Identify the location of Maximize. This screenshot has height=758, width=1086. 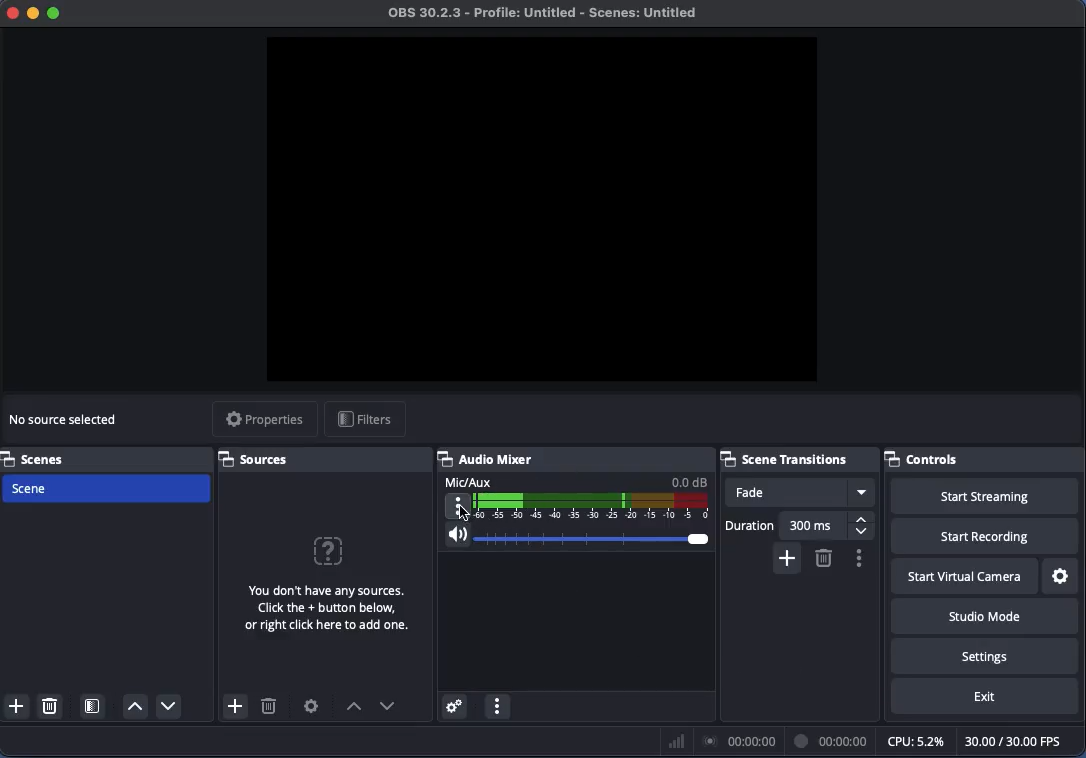
(56, 15).